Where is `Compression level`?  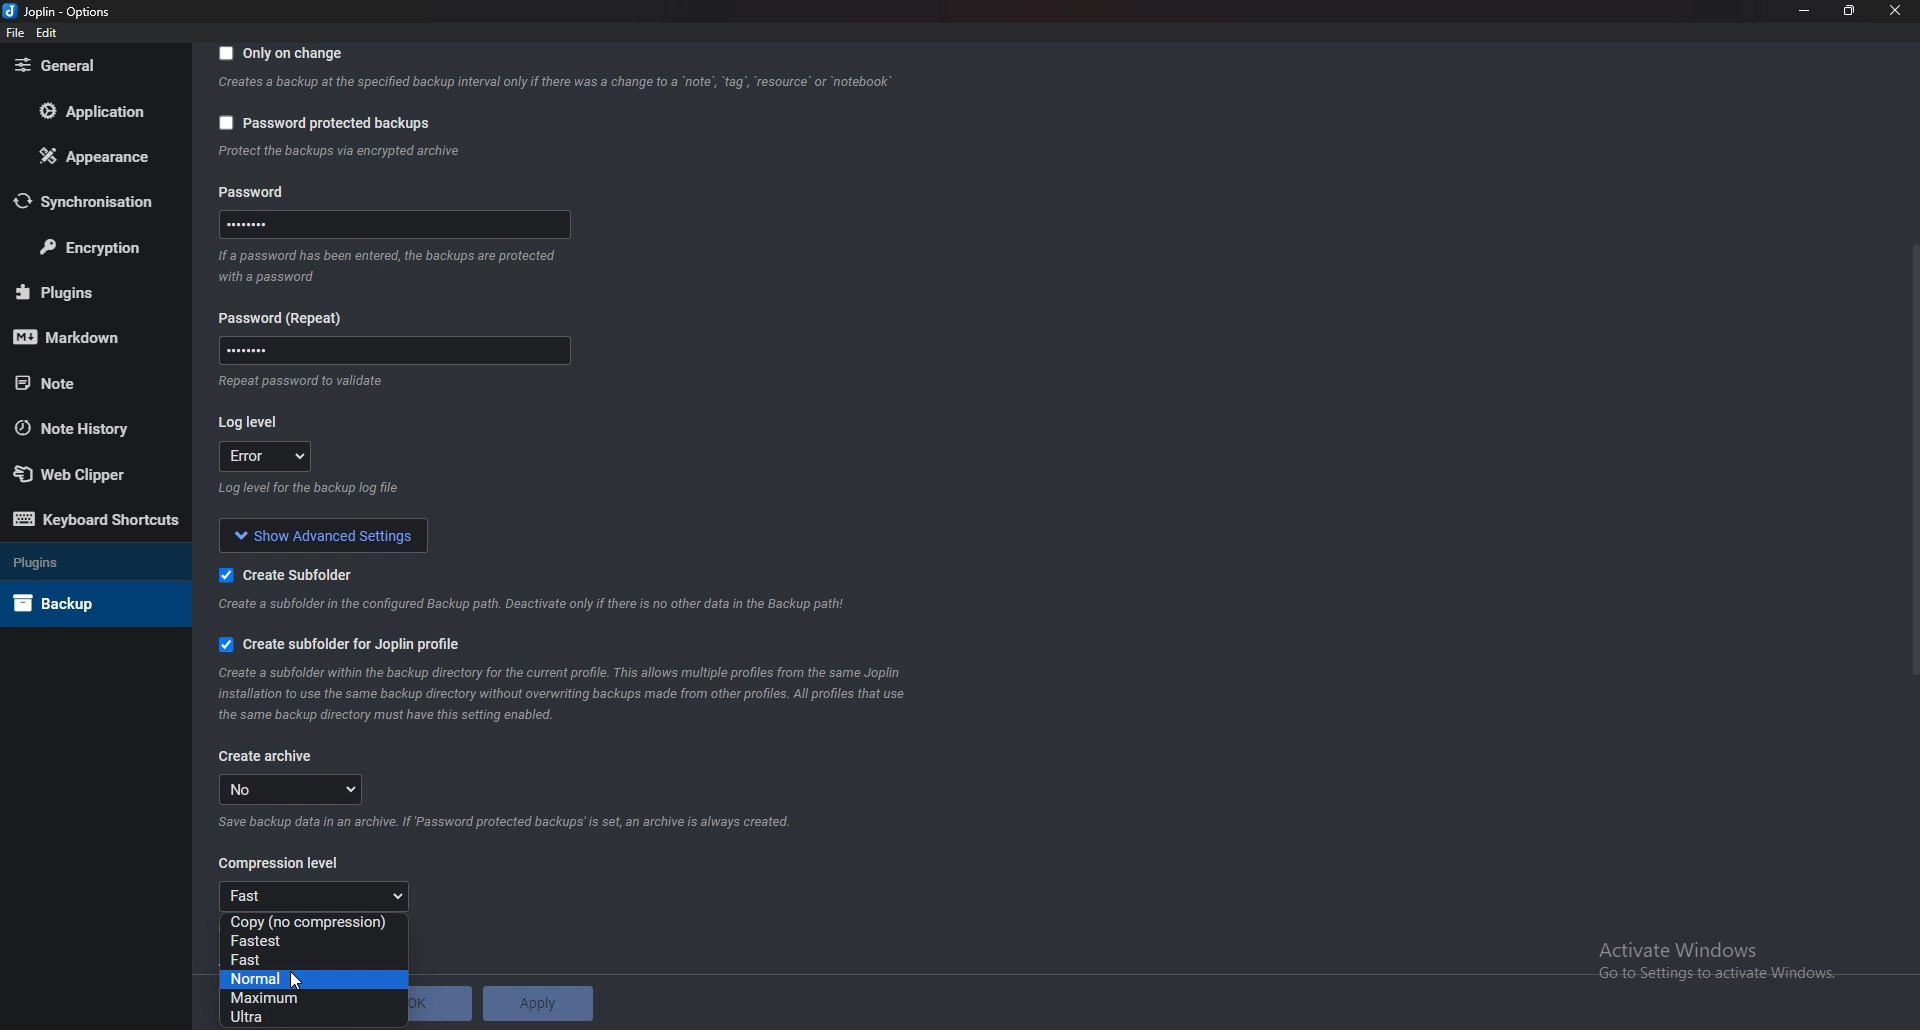
Compression level is located at coordinates (280, 864).